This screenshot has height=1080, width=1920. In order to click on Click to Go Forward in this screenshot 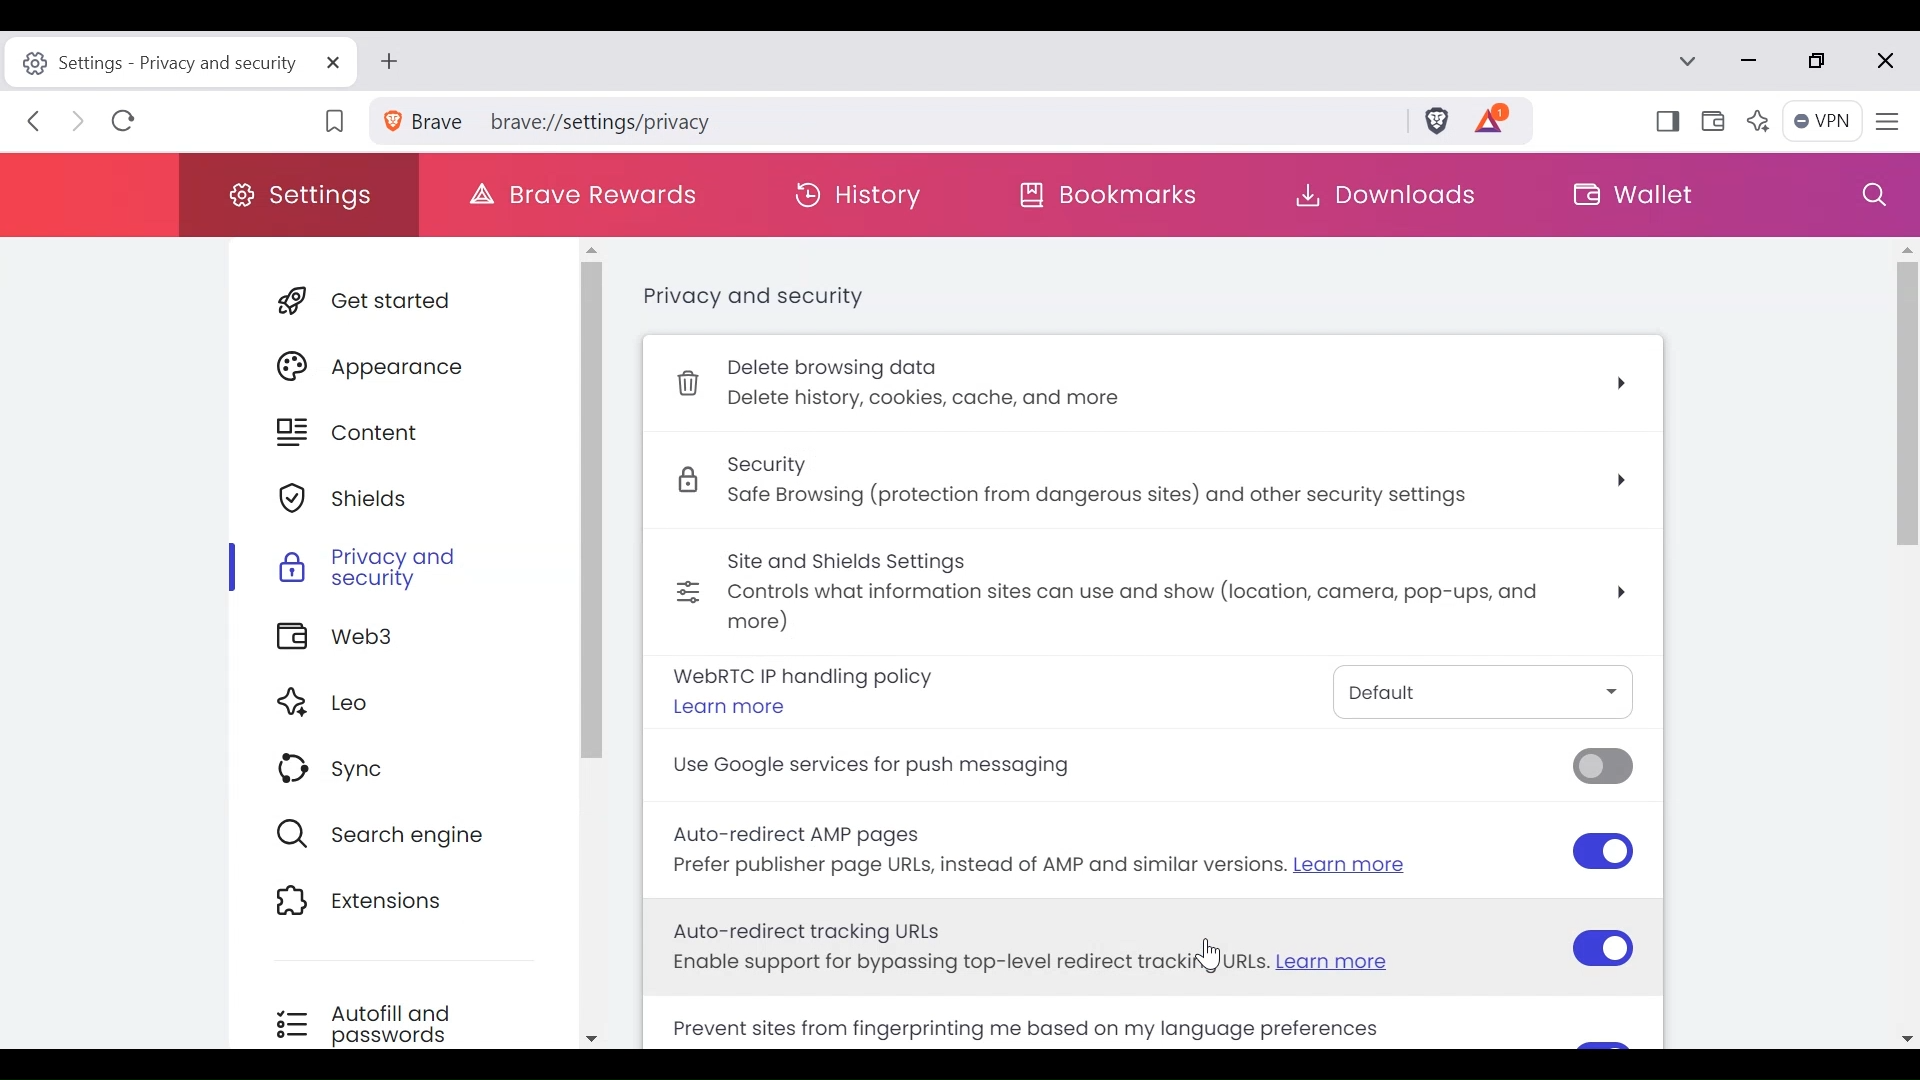, I will do `click(79, 125)`.